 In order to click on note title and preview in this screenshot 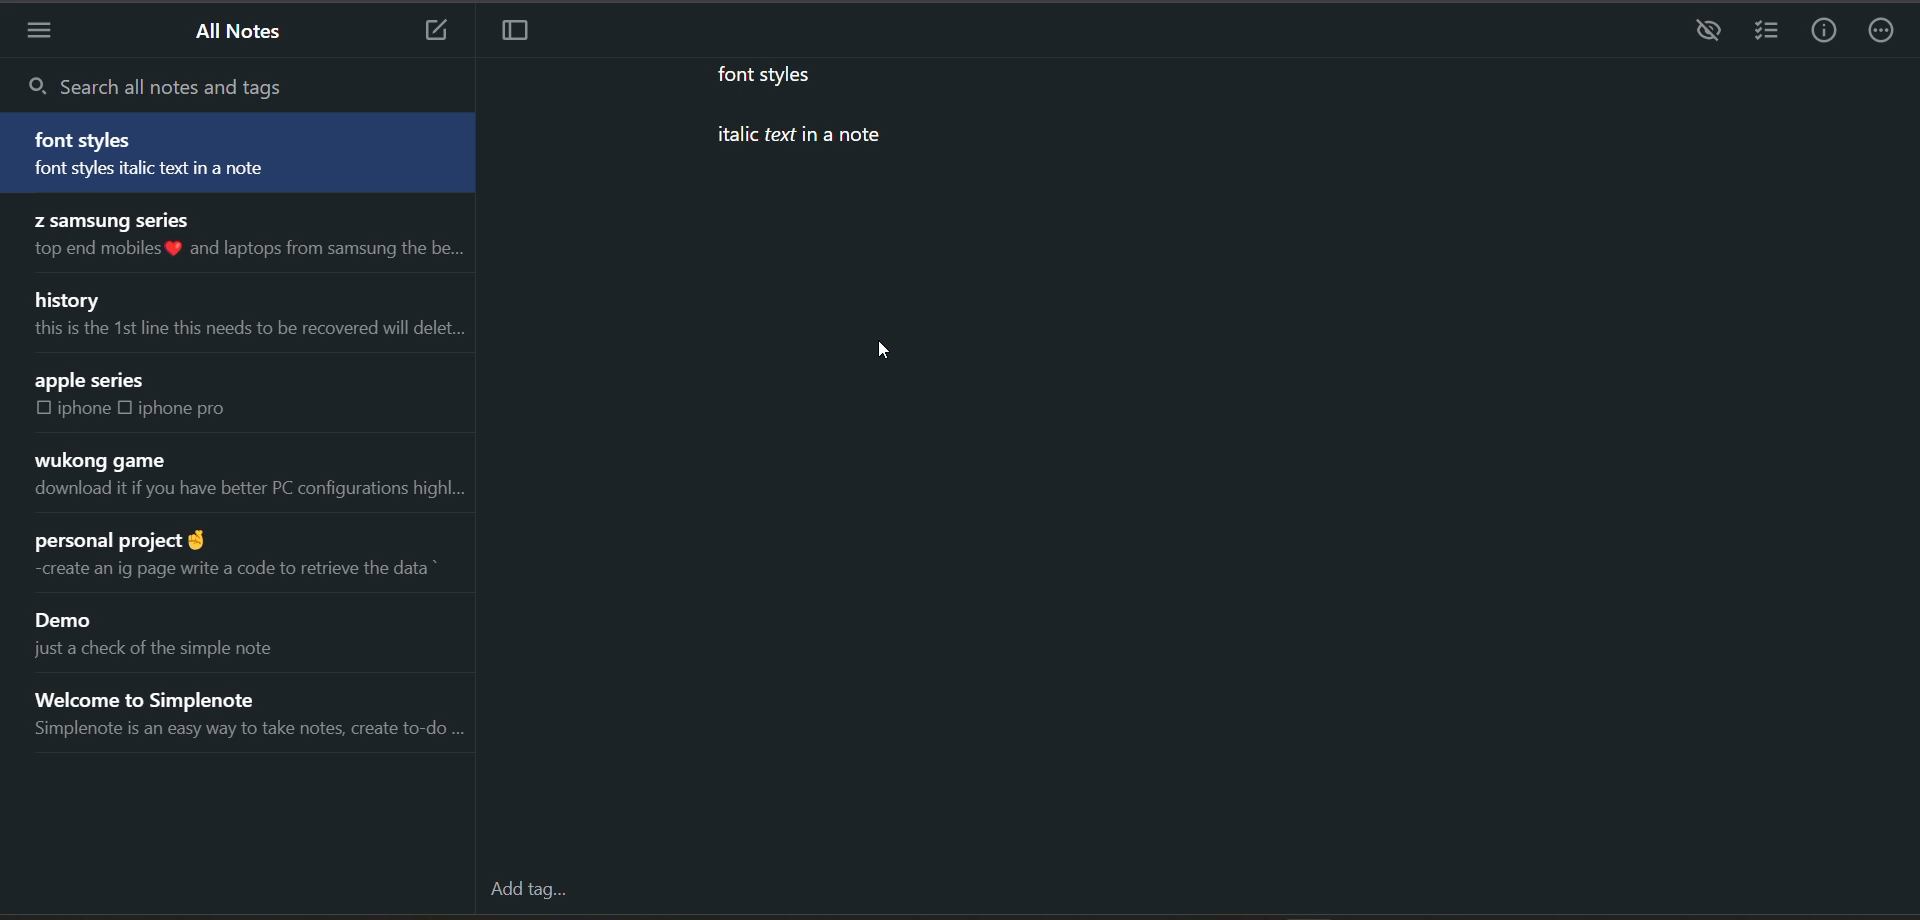, I will do `click(246, 239)`.